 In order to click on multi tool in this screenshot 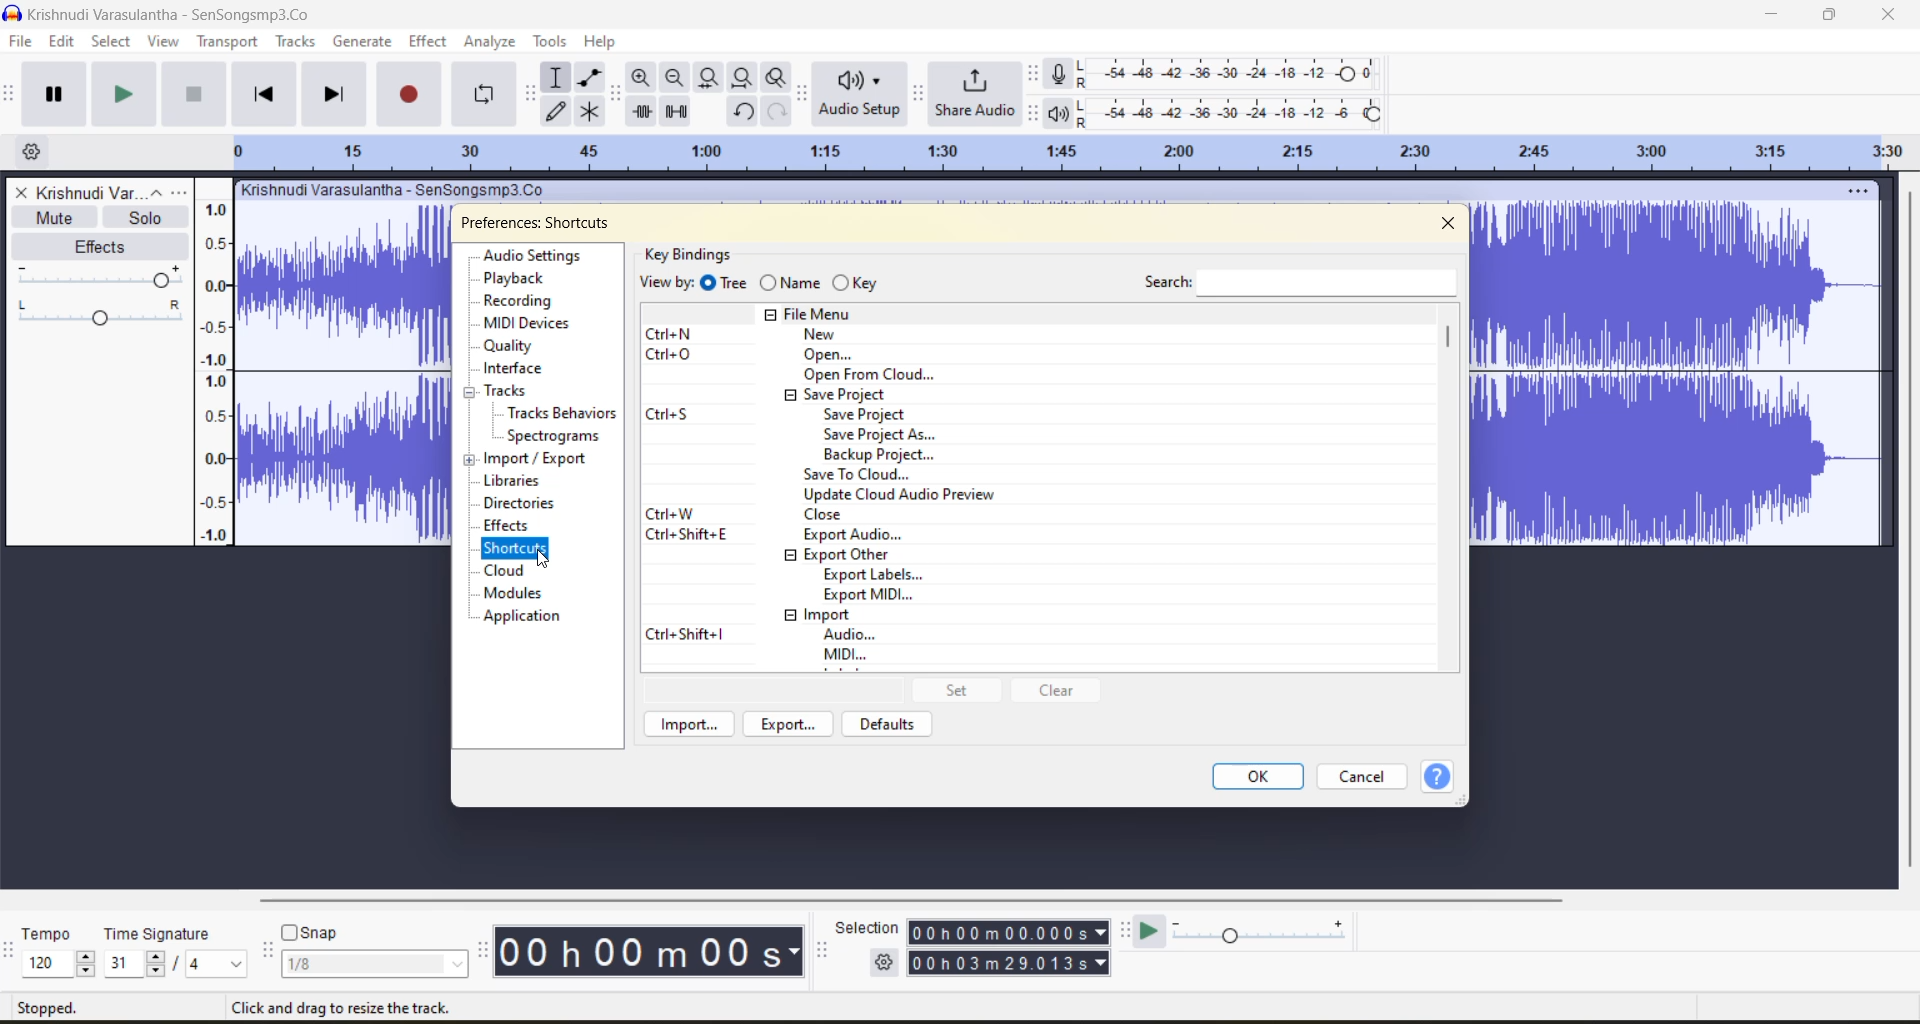, I will do `click(592, 111)`.